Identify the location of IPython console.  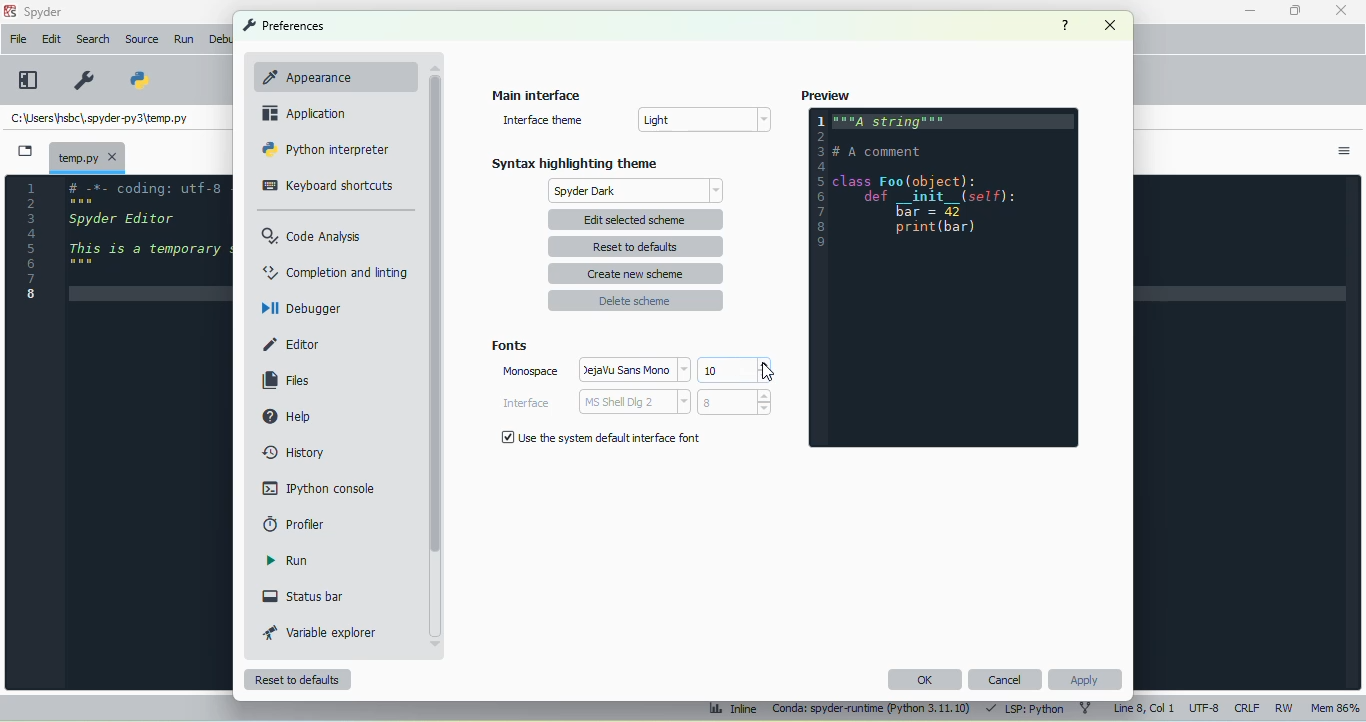
(318, 487).